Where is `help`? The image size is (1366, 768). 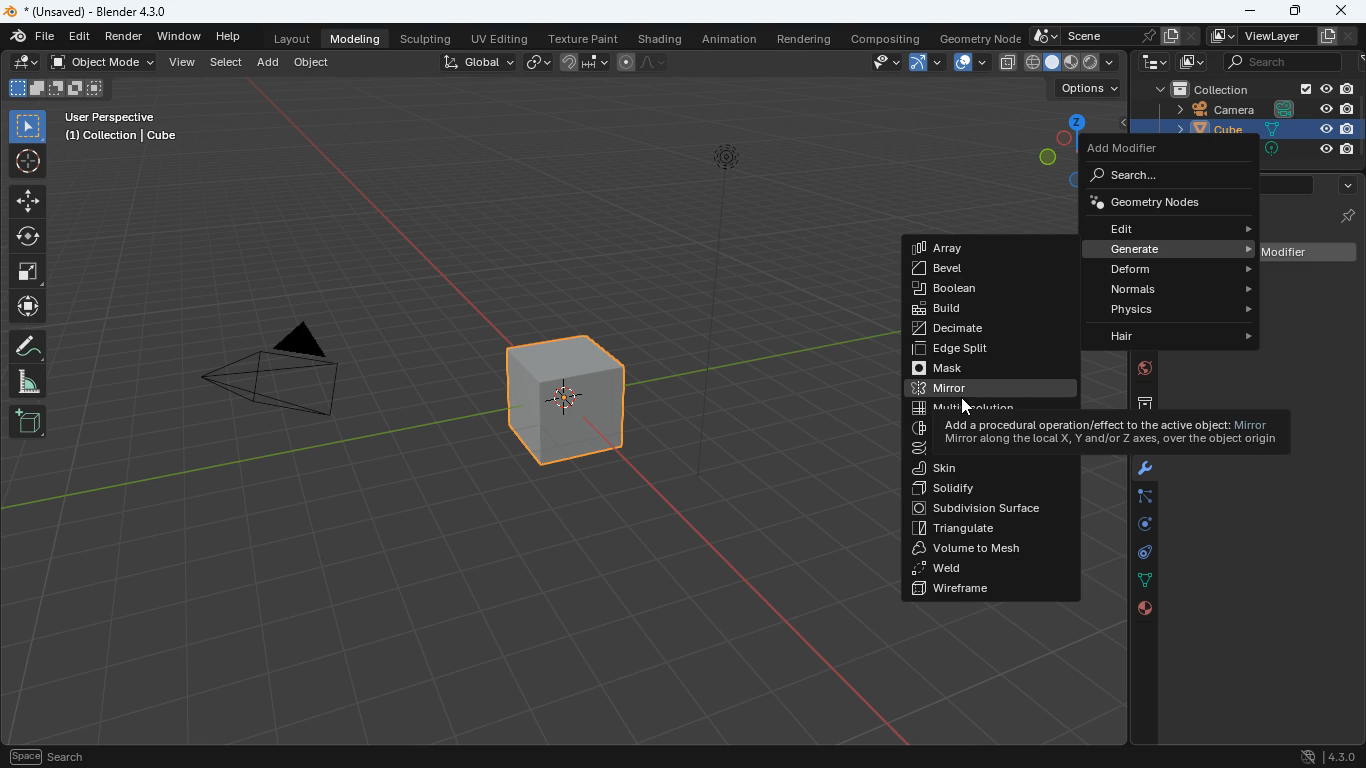
help is located at coordinates (227, 35).